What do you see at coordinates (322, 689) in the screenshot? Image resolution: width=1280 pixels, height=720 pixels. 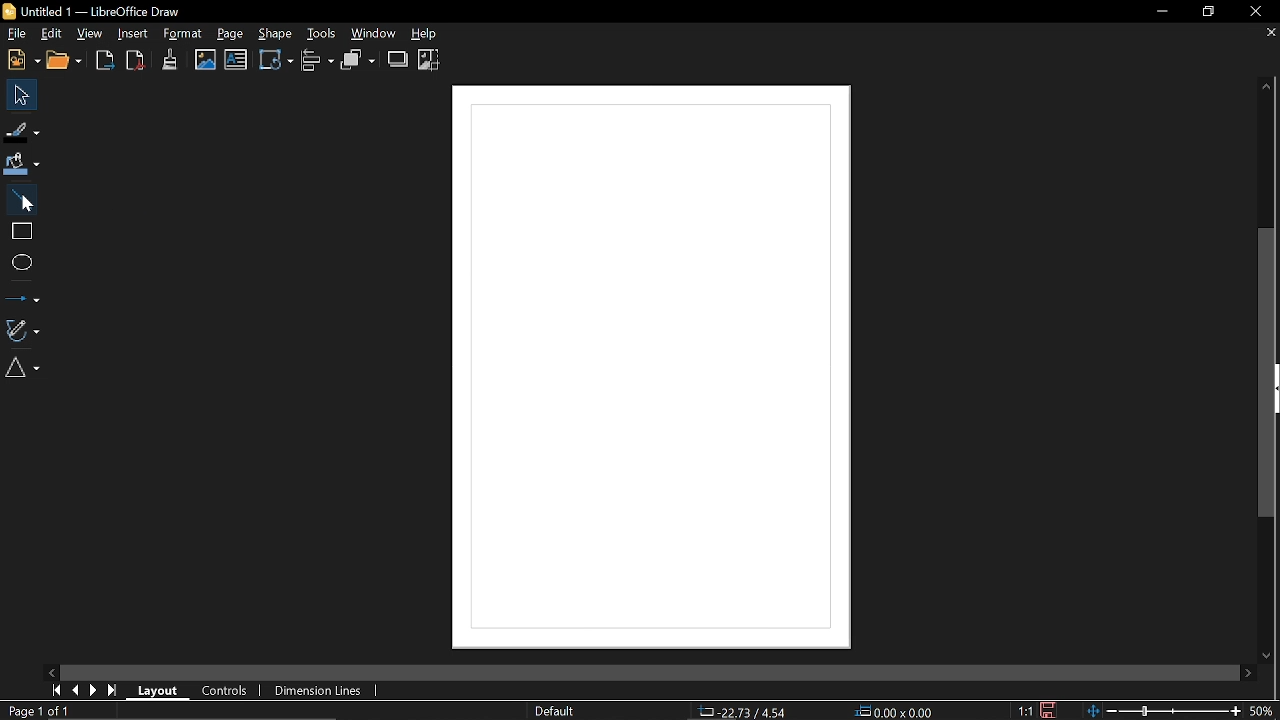 I see `Dimension lines` at bounding box center [322, 689].